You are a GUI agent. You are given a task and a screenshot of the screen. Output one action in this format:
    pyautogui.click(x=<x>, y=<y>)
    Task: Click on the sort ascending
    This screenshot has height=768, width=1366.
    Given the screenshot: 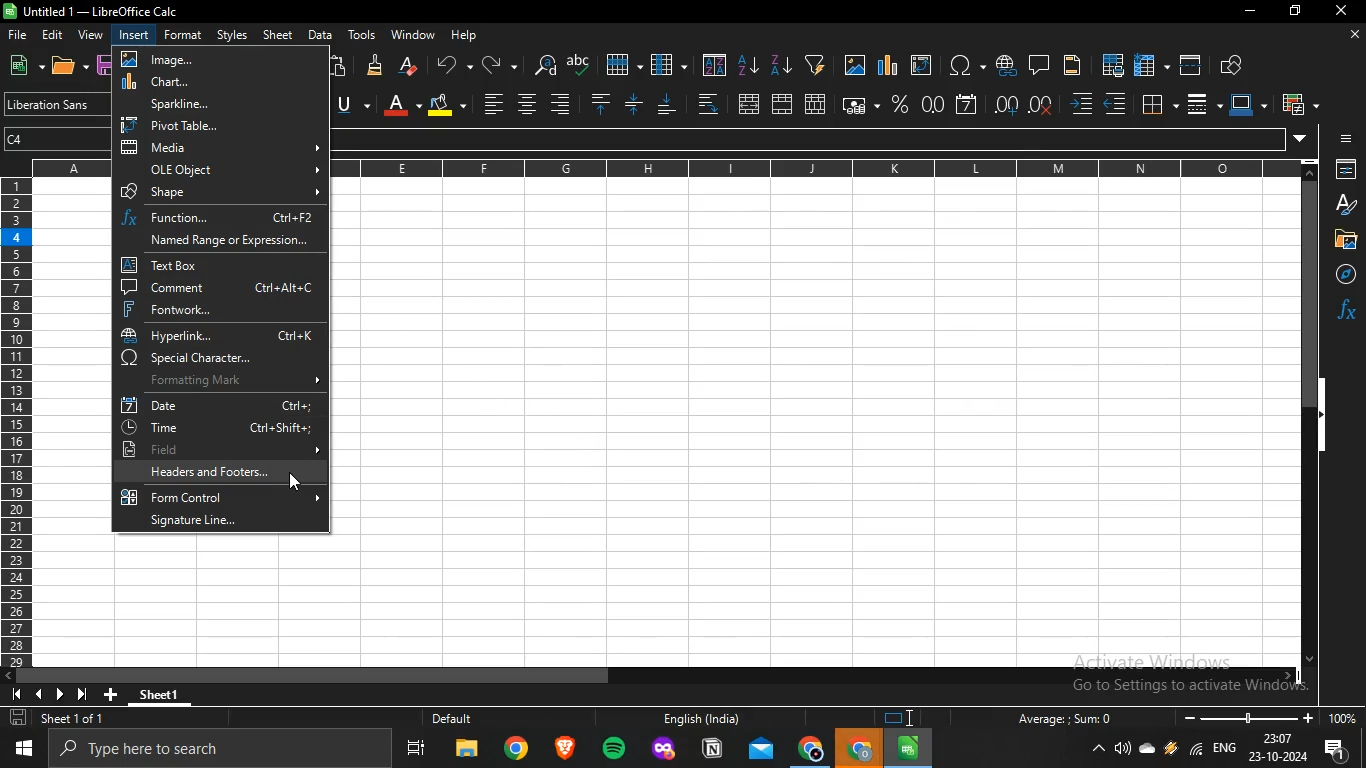 What is the action you would take?
    pyautogui.click(x=749, y=64)
    